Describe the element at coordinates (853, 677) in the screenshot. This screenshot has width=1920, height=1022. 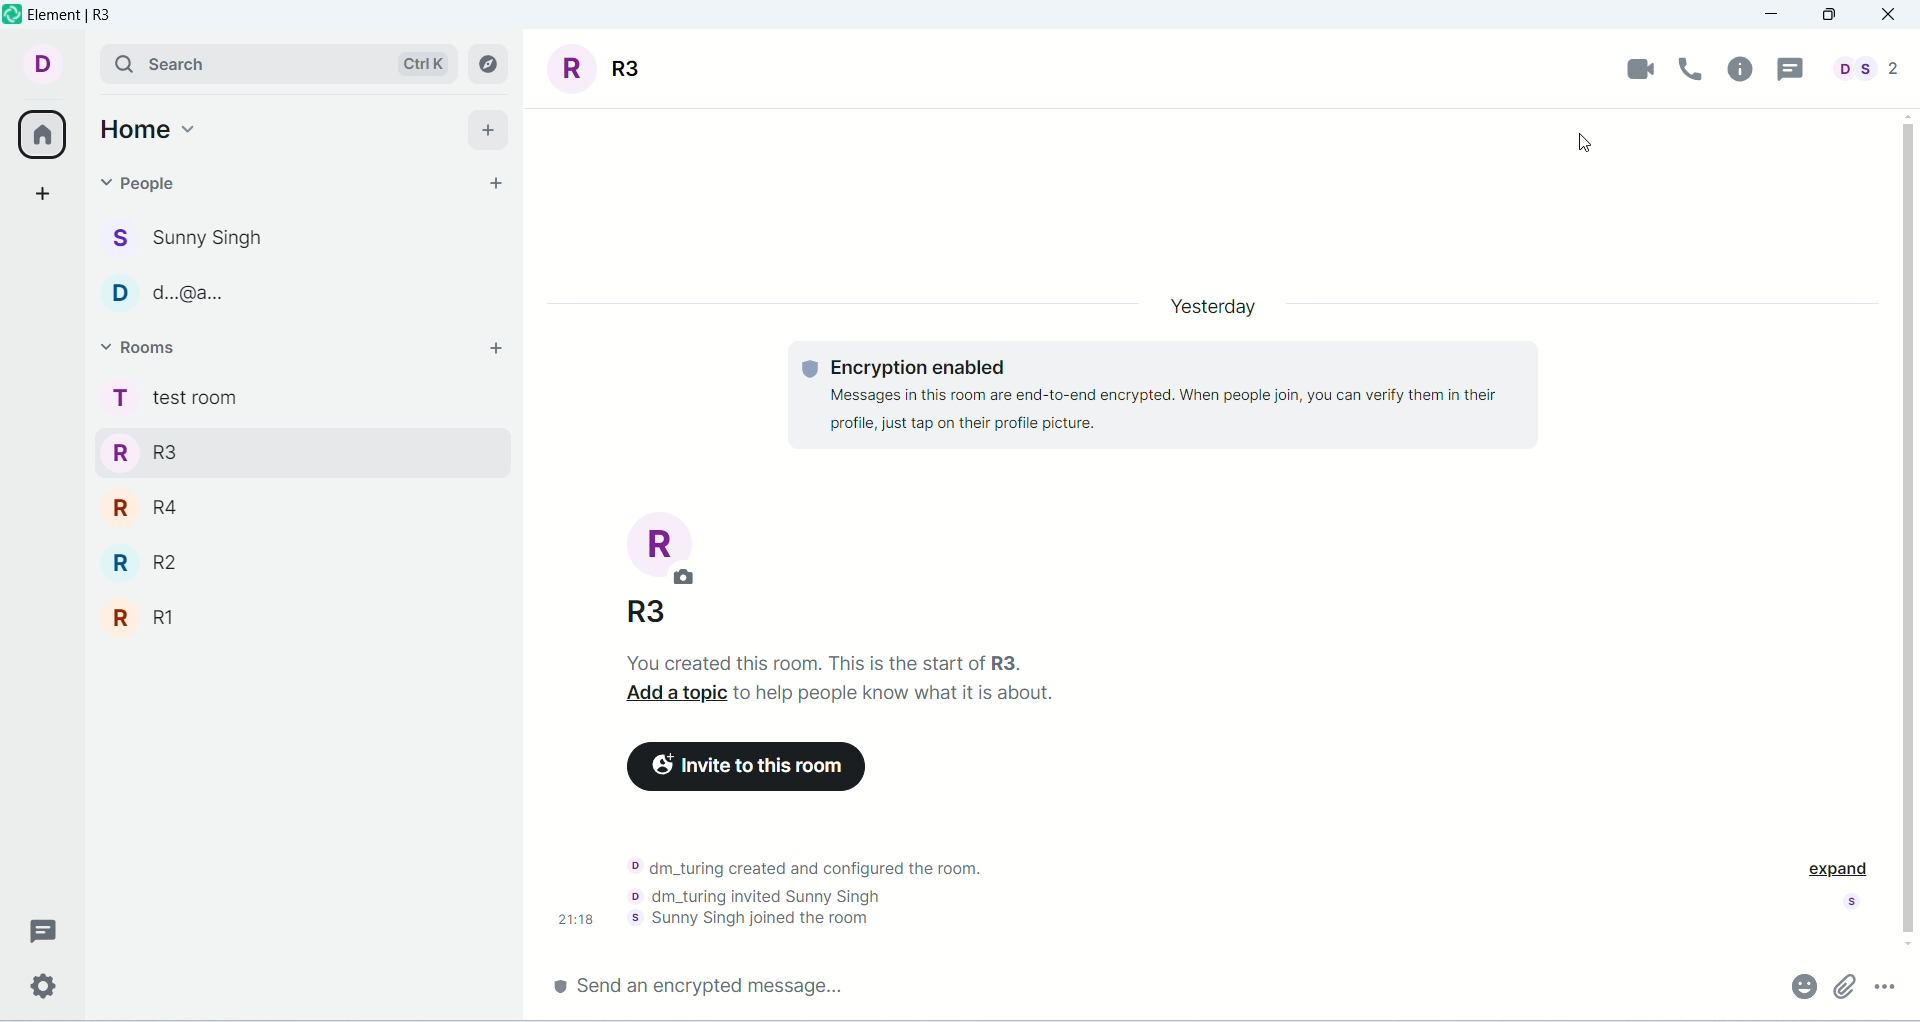
I see `text` at that location.